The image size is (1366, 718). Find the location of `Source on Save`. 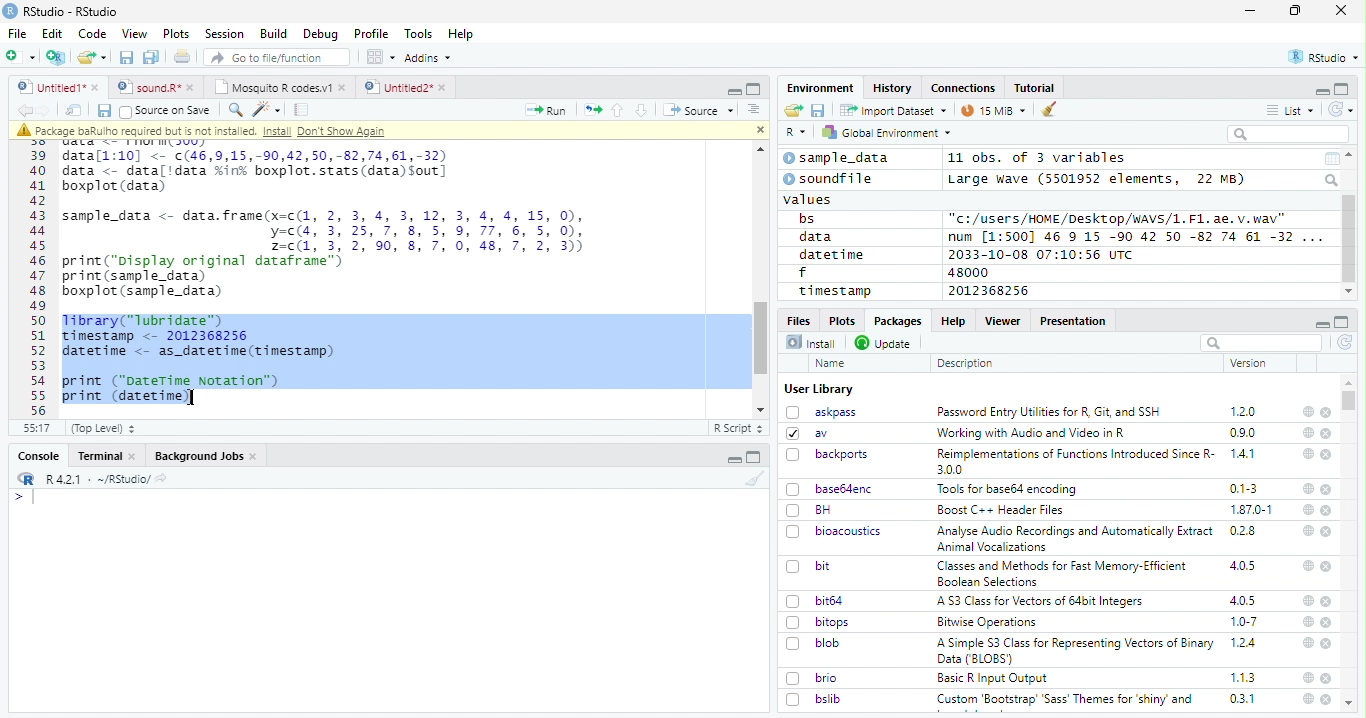

Source on Save is located at coordinates (164, 110).